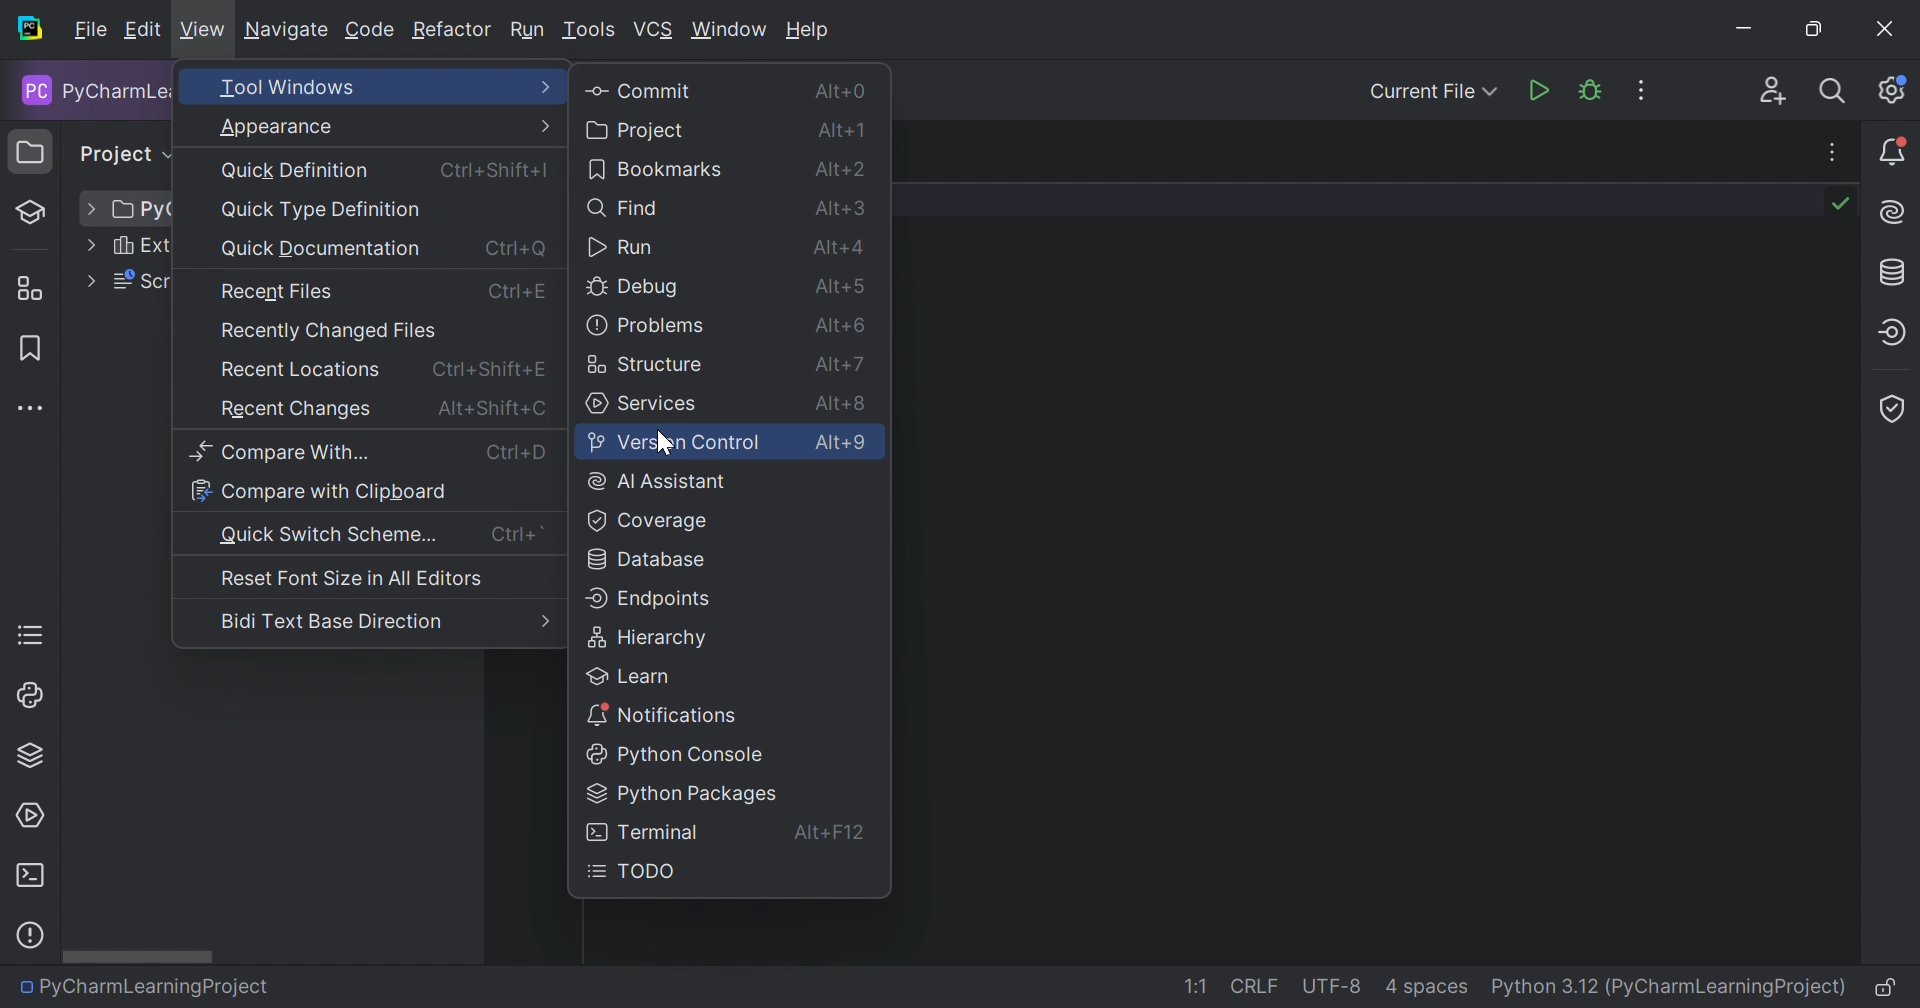 This screenshot has width=1920, height=1008. Describe the element at coordinates (299, 171) in the screenshot. I see `Quick Definition` at that location.